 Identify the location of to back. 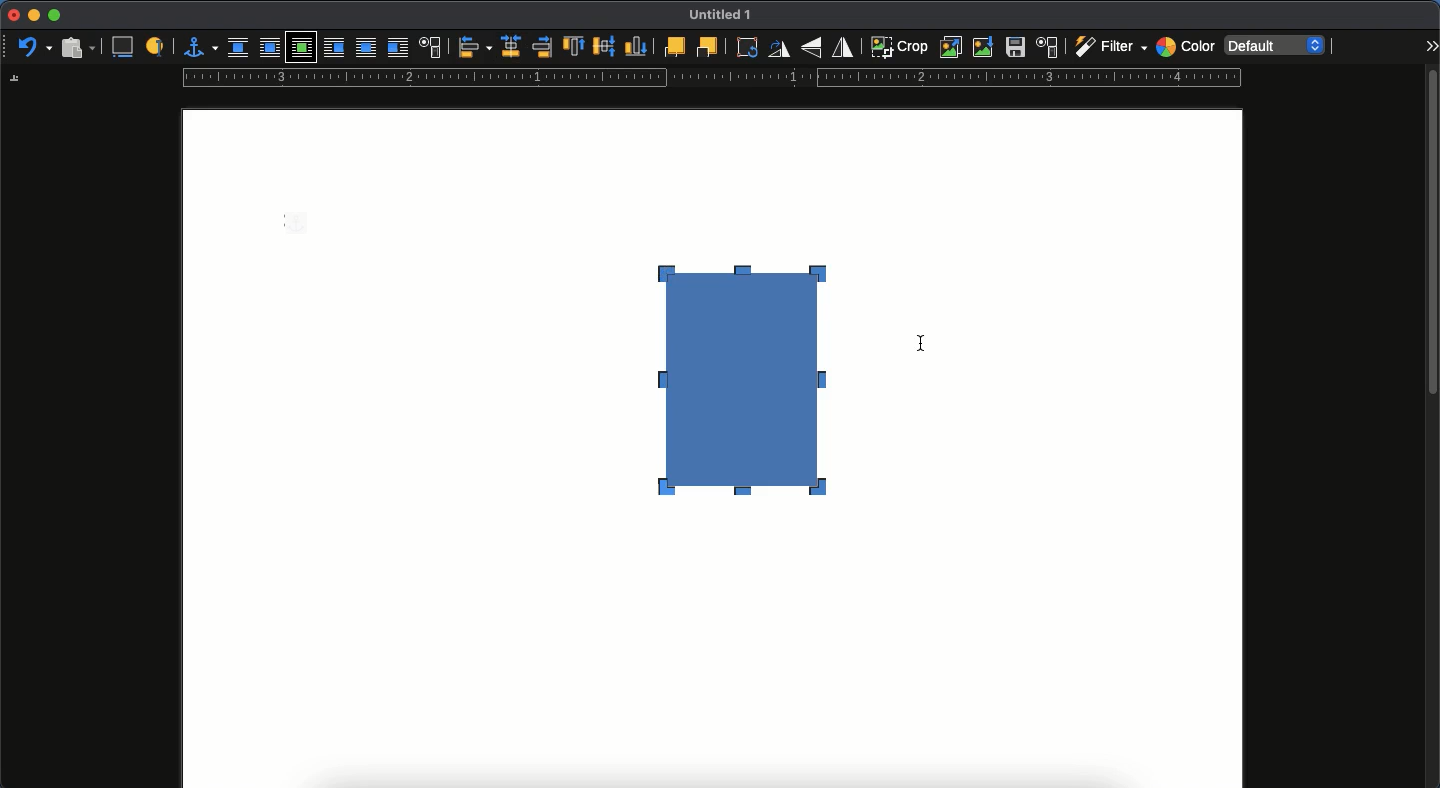
(707, 46).